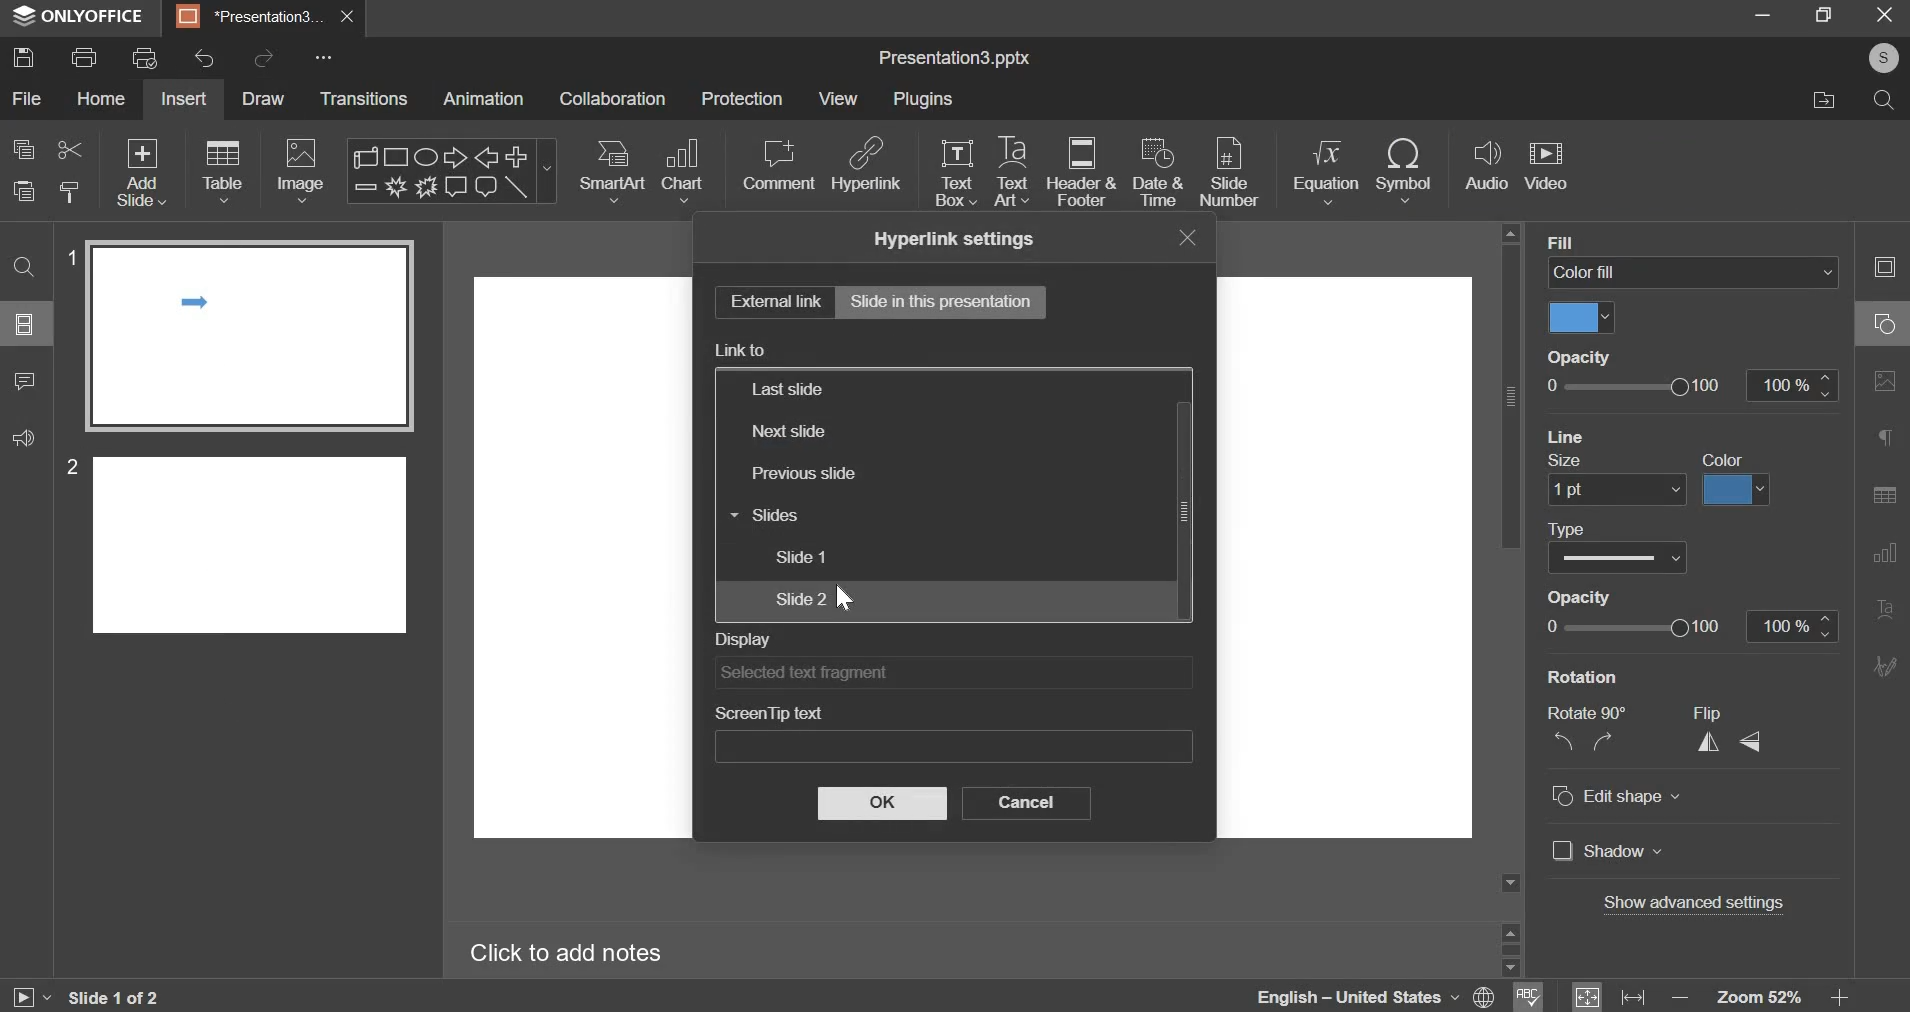 This screenshot has height=1012, width=1910. What do you see at coordinates (549, 174) in the screenshot?
I see `more shapes` at bounding box center [549, 174].